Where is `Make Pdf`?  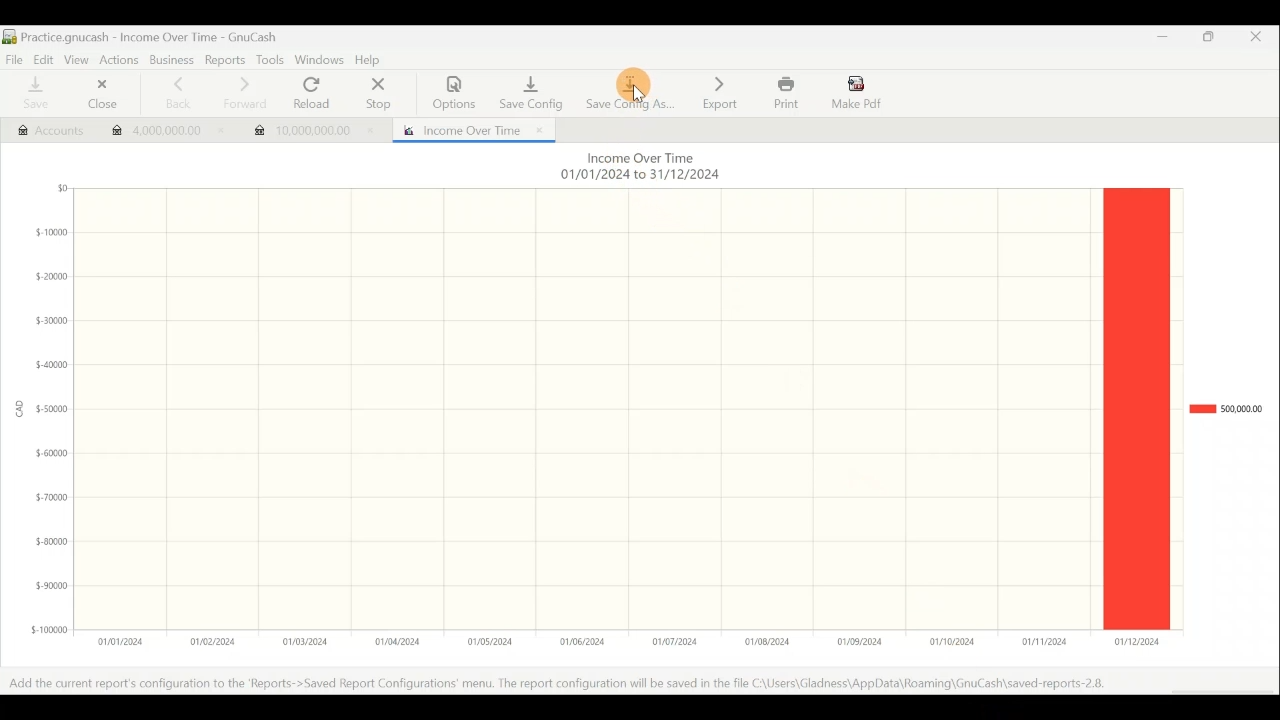
Make Pdf is located at coordinates (858, 91).